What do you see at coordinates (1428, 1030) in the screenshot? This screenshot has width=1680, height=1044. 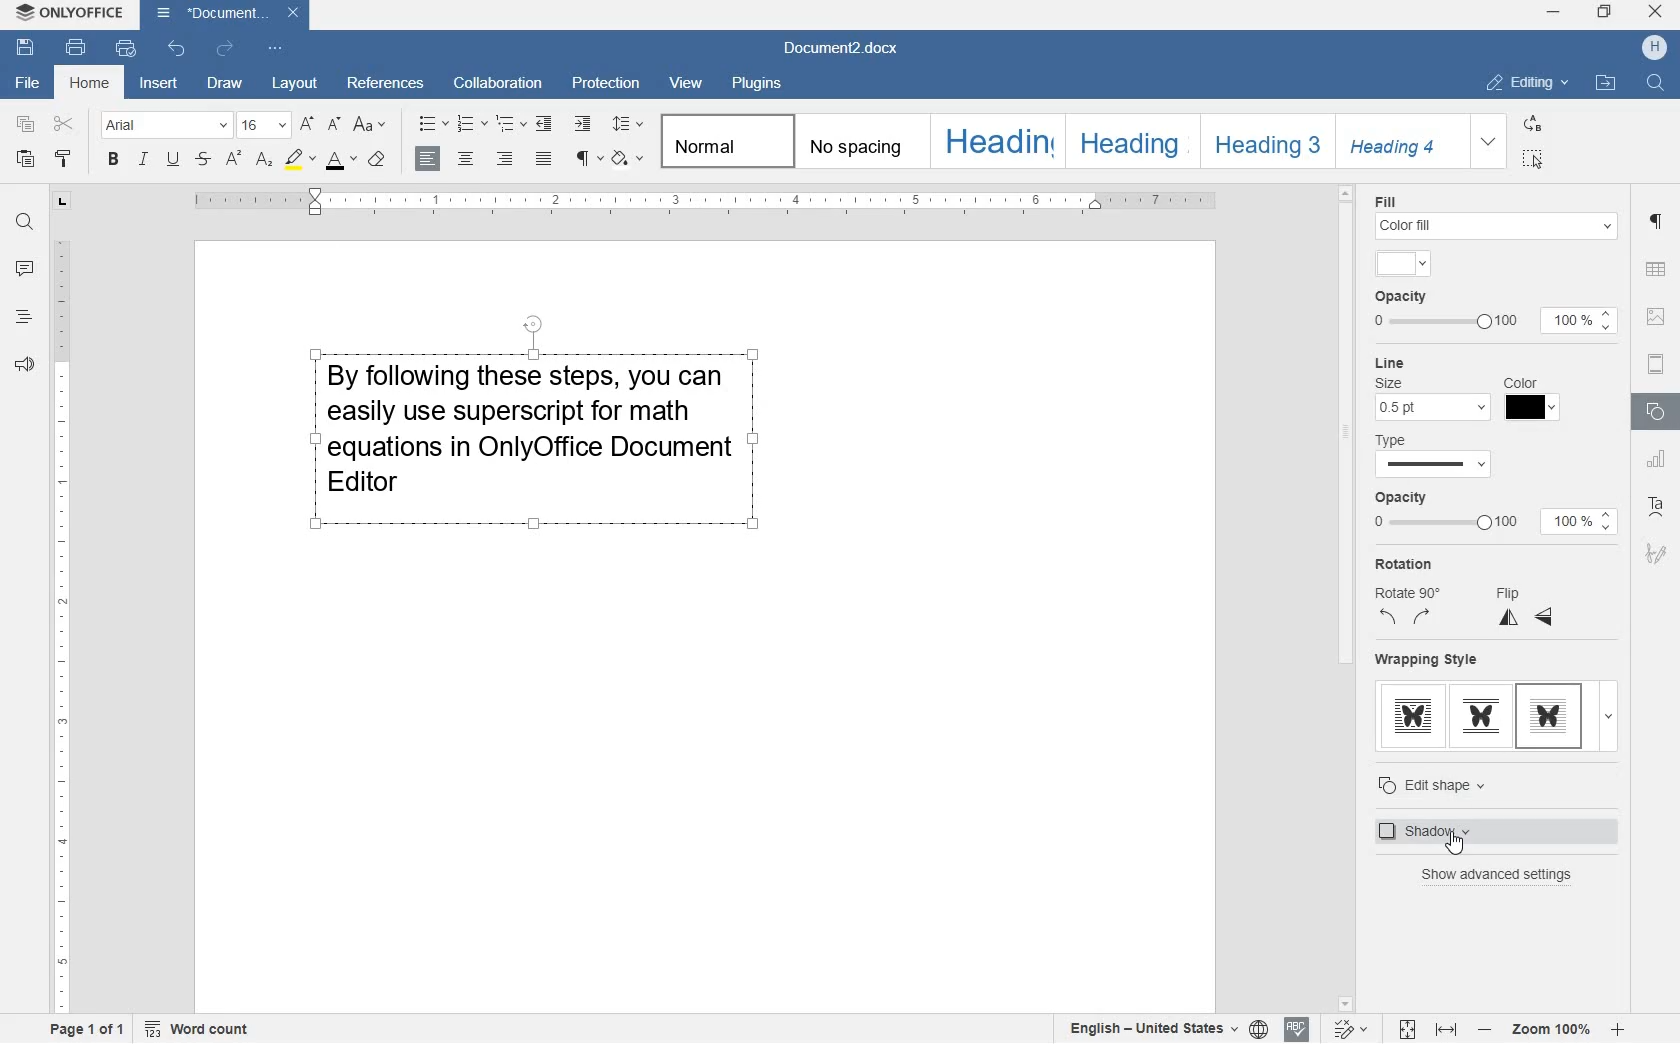 I see `fit to page or width` at bounding box center [1428, 1030].